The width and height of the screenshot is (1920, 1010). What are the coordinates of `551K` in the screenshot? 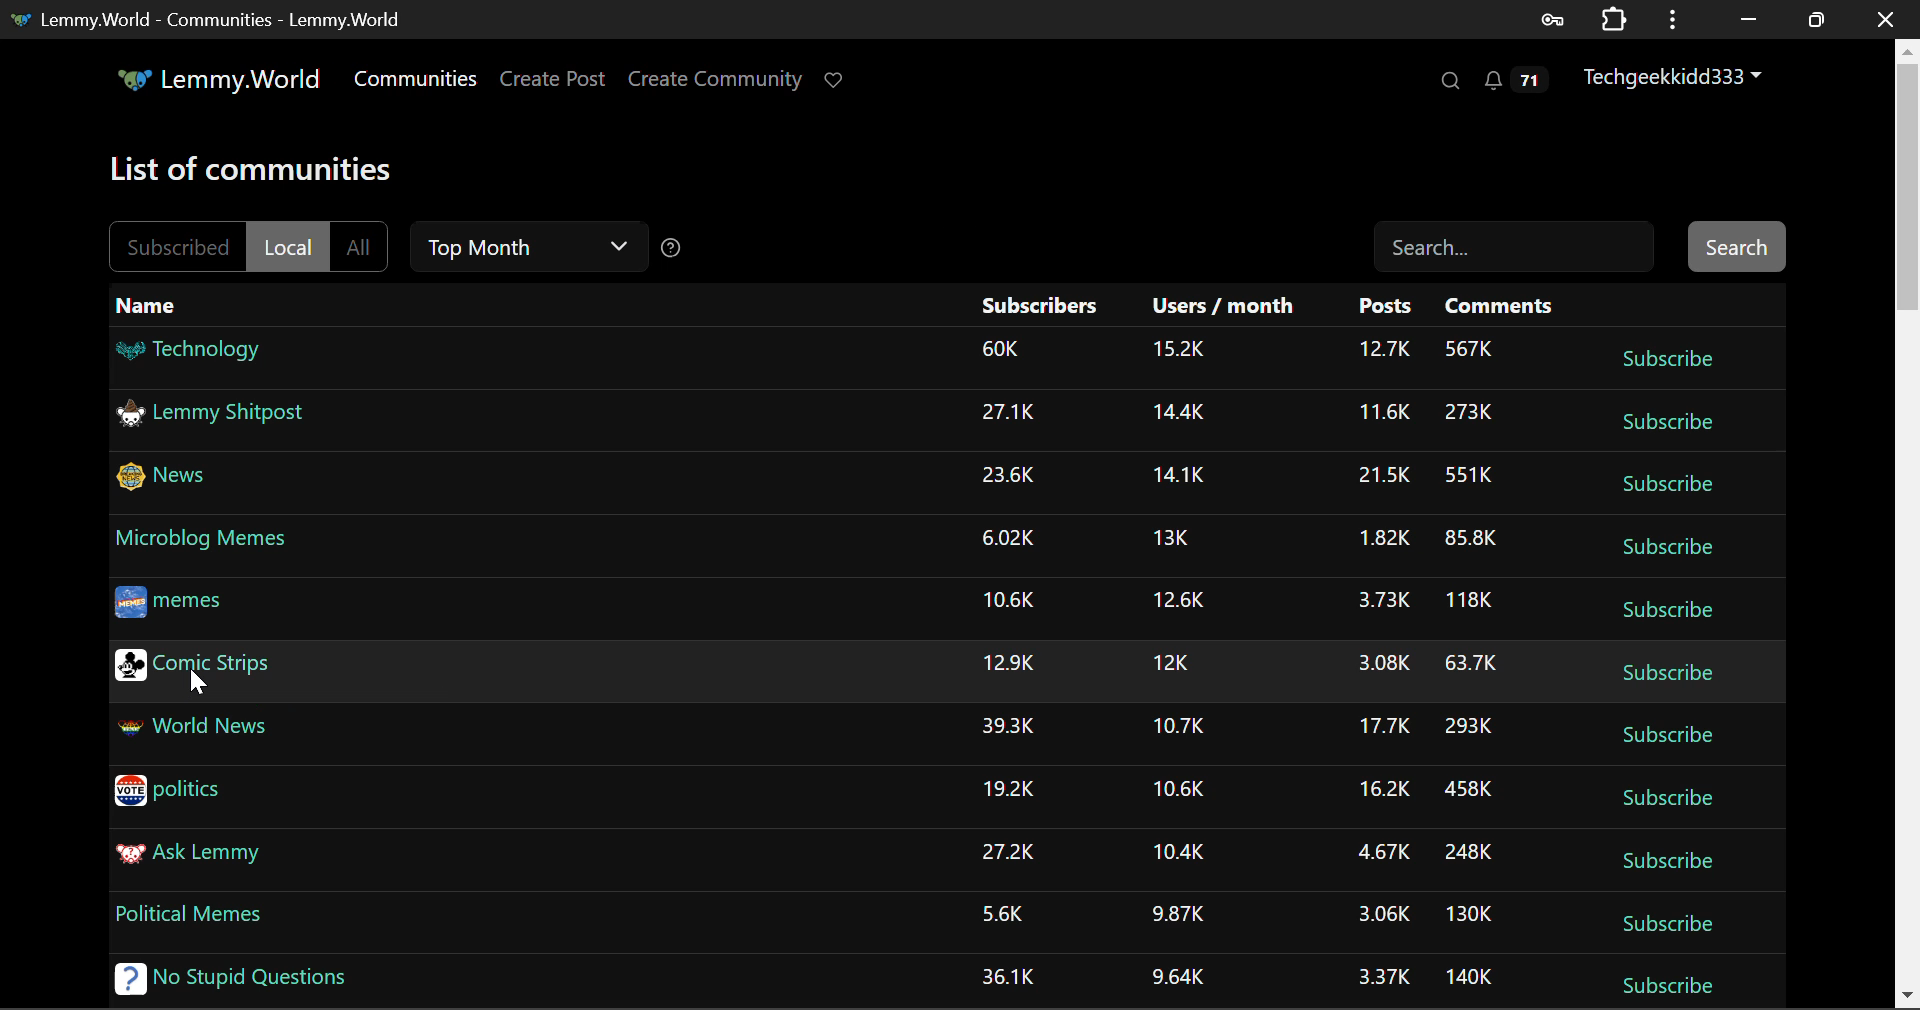 It's located at (1469, 476).